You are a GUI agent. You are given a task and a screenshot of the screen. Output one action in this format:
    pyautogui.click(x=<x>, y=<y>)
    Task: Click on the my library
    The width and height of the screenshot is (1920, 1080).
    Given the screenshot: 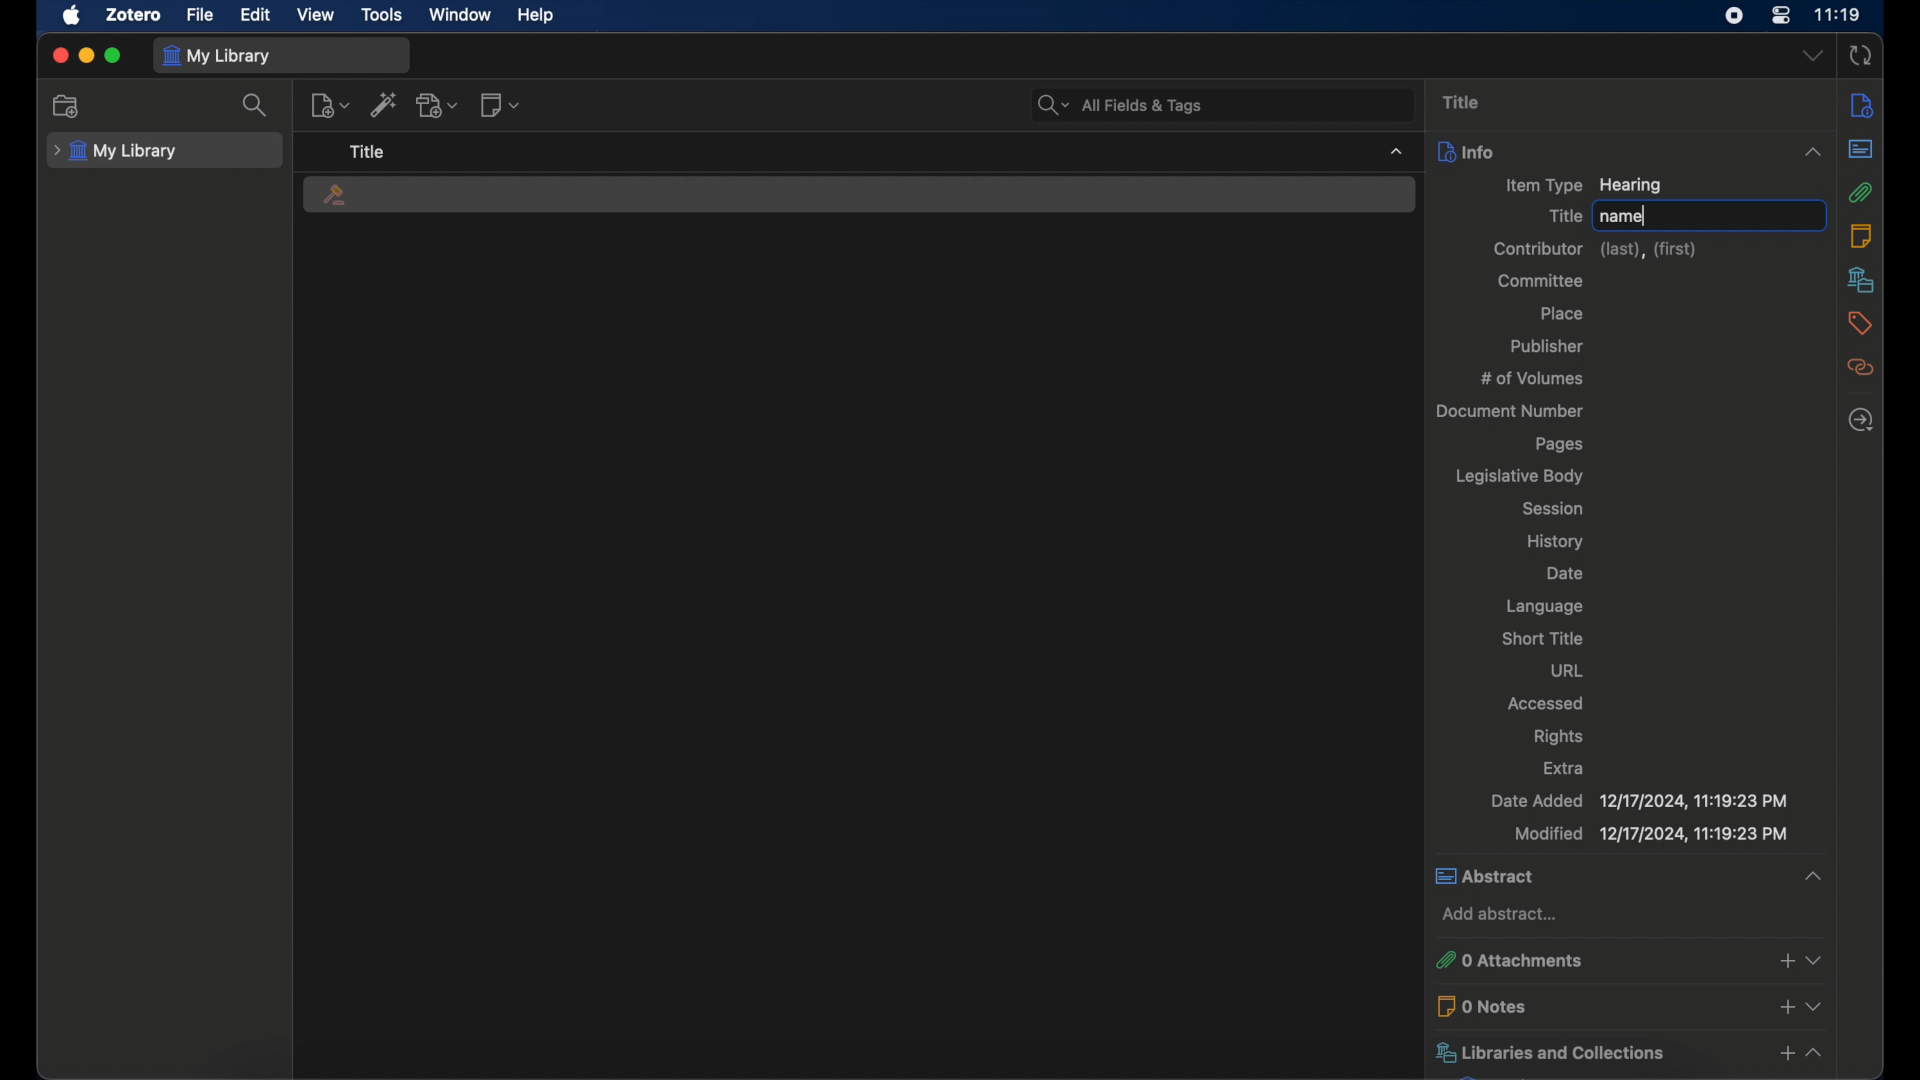 What is the action you would take?
    pyautogui.click(x=217, y=55)
    